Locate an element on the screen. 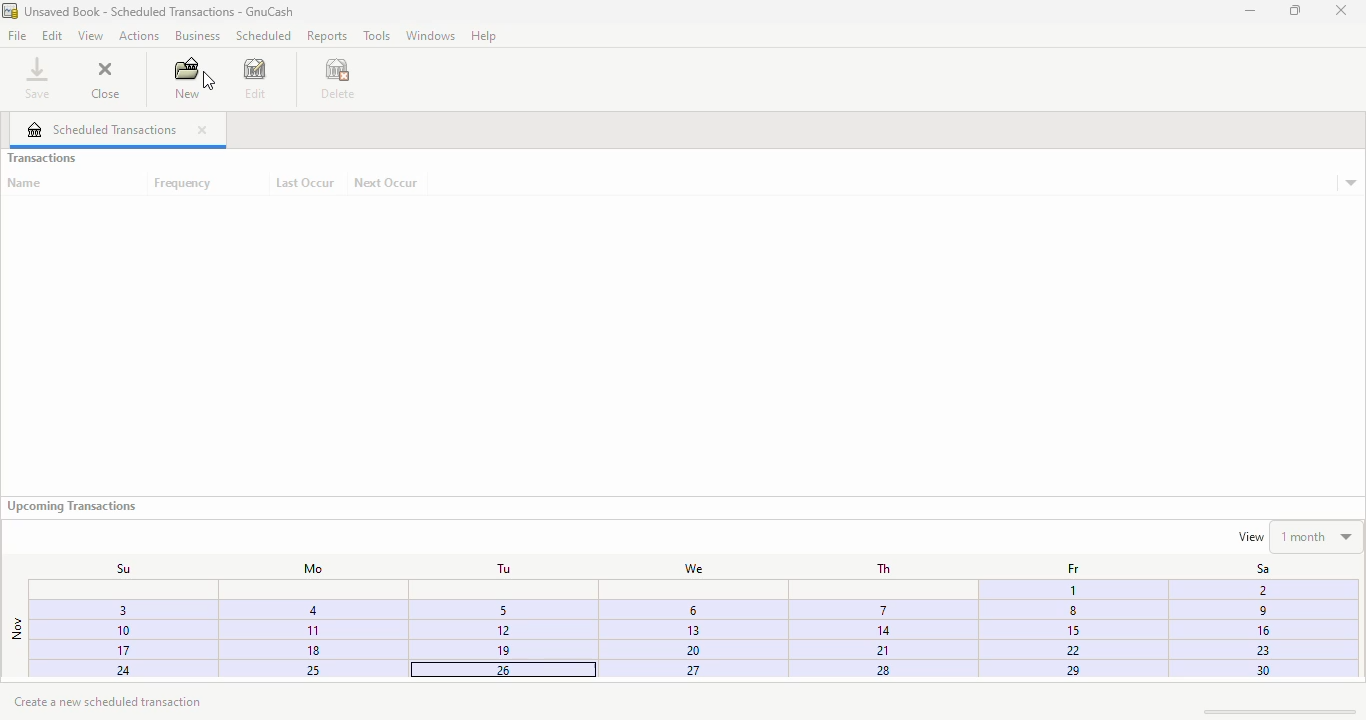 The width and height of the screenshot is (1366, 720). 21 is located at coordinates (884, 651).